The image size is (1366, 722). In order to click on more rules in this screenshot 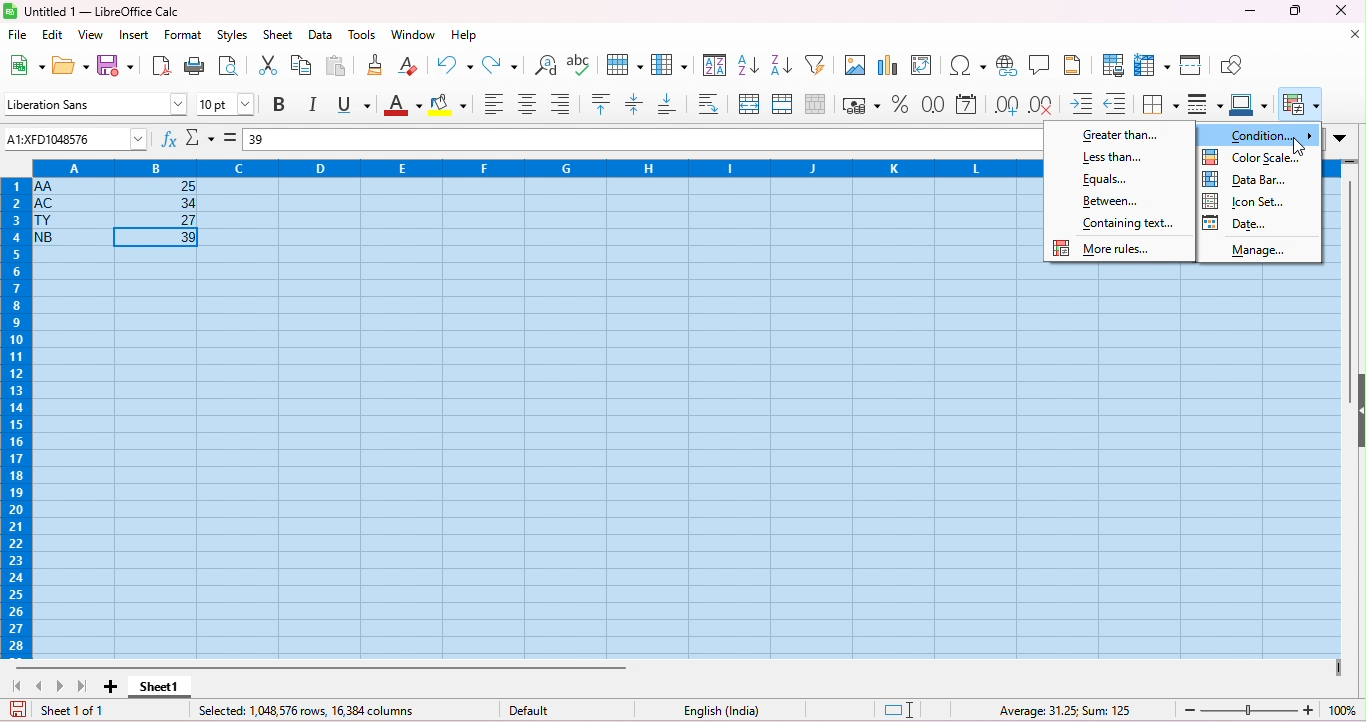, I will do `click(1123, 251)`.